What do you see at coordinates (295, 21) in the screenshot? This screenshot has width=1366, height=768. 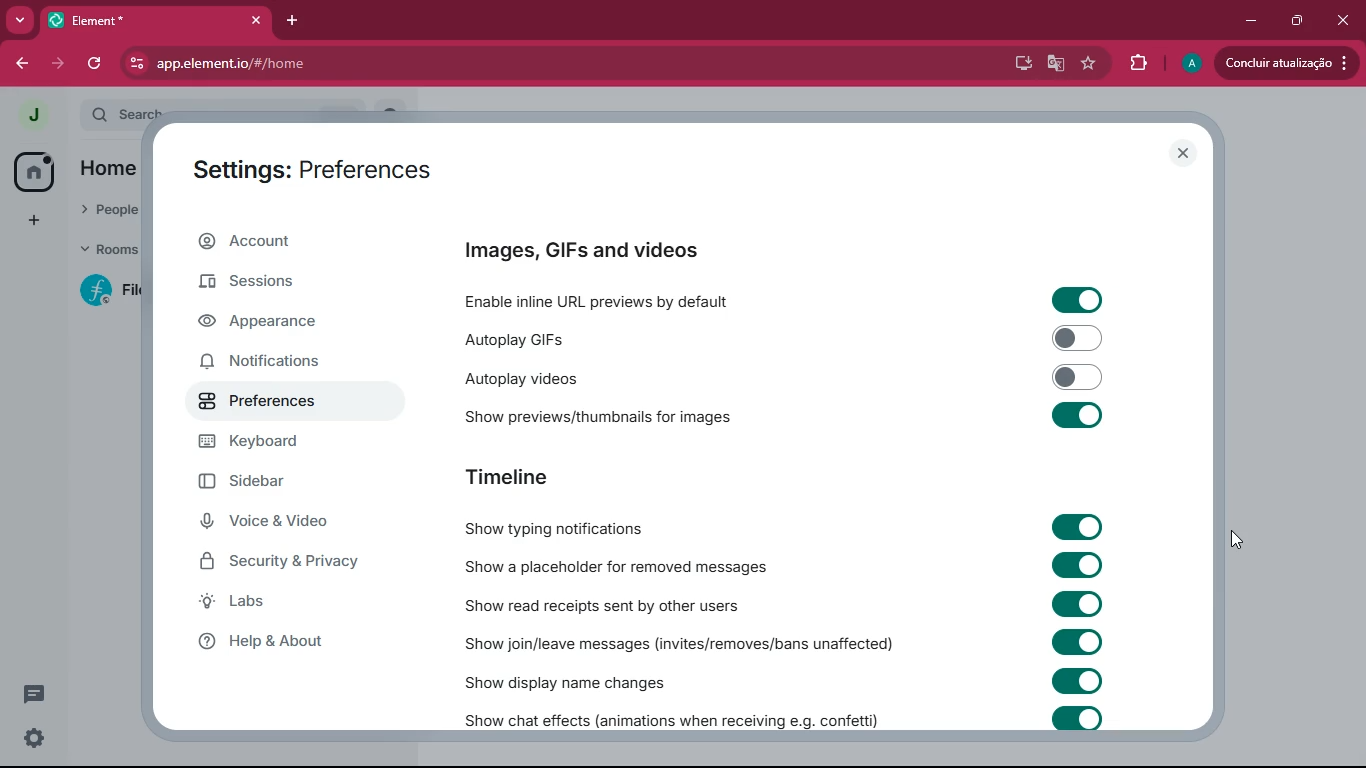 I see `add tab` at bounding box center [295, 21].